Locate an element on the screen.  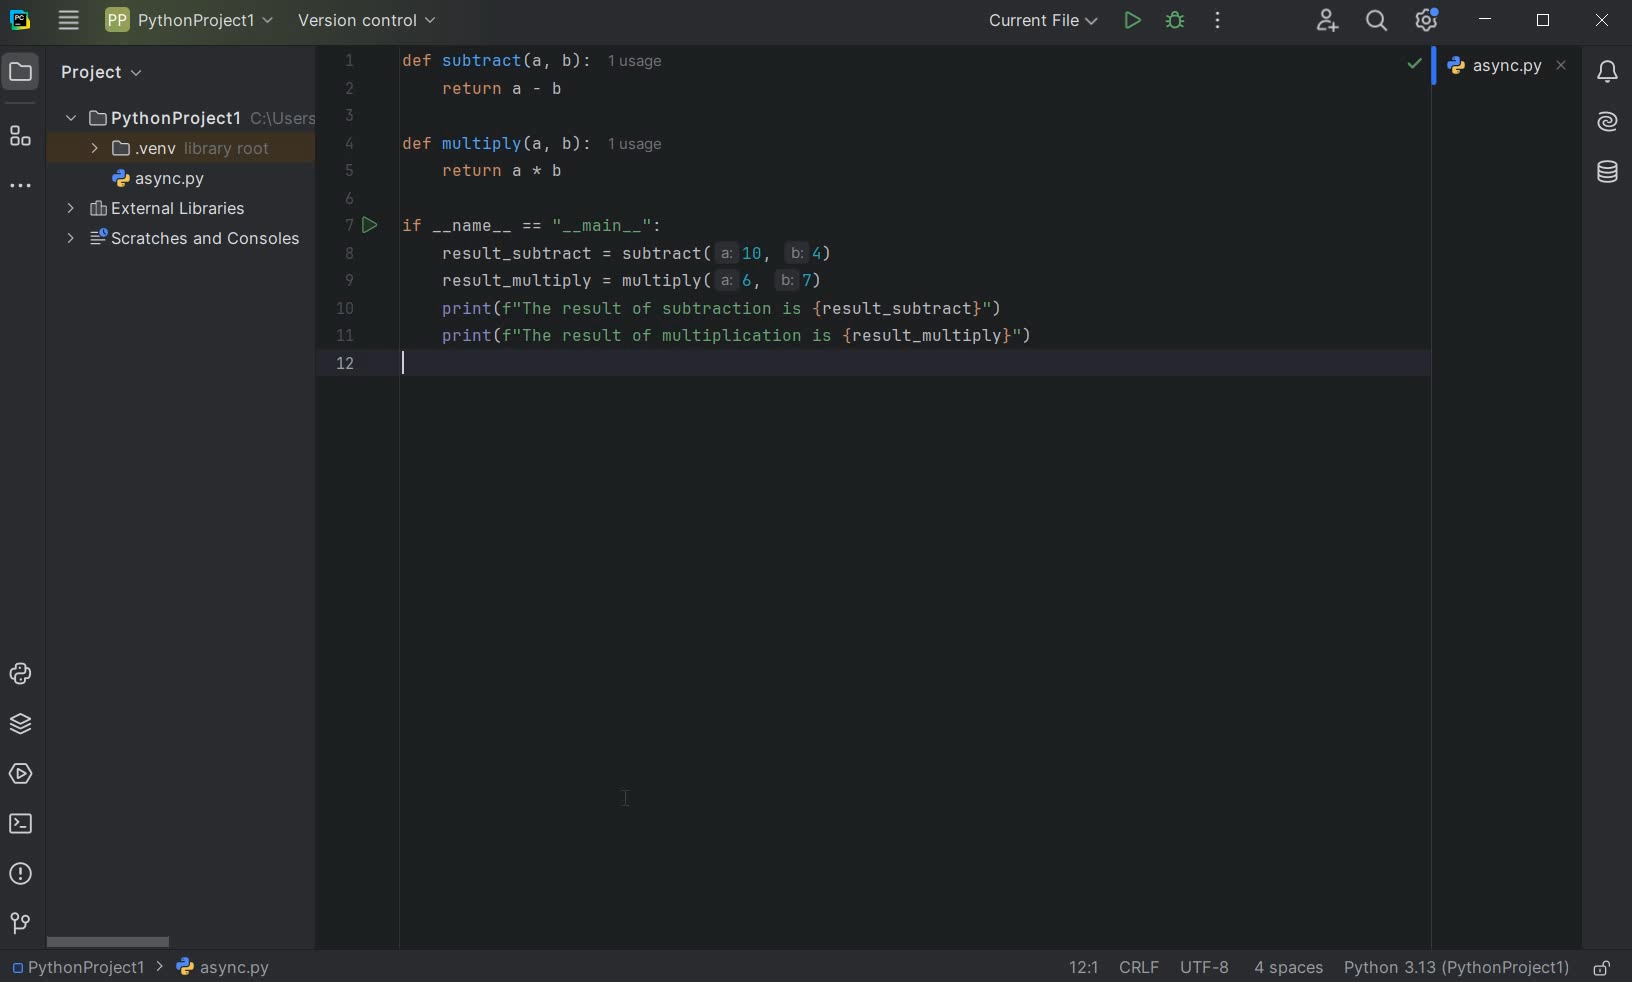
python packages is located at coordinates (22, 722).